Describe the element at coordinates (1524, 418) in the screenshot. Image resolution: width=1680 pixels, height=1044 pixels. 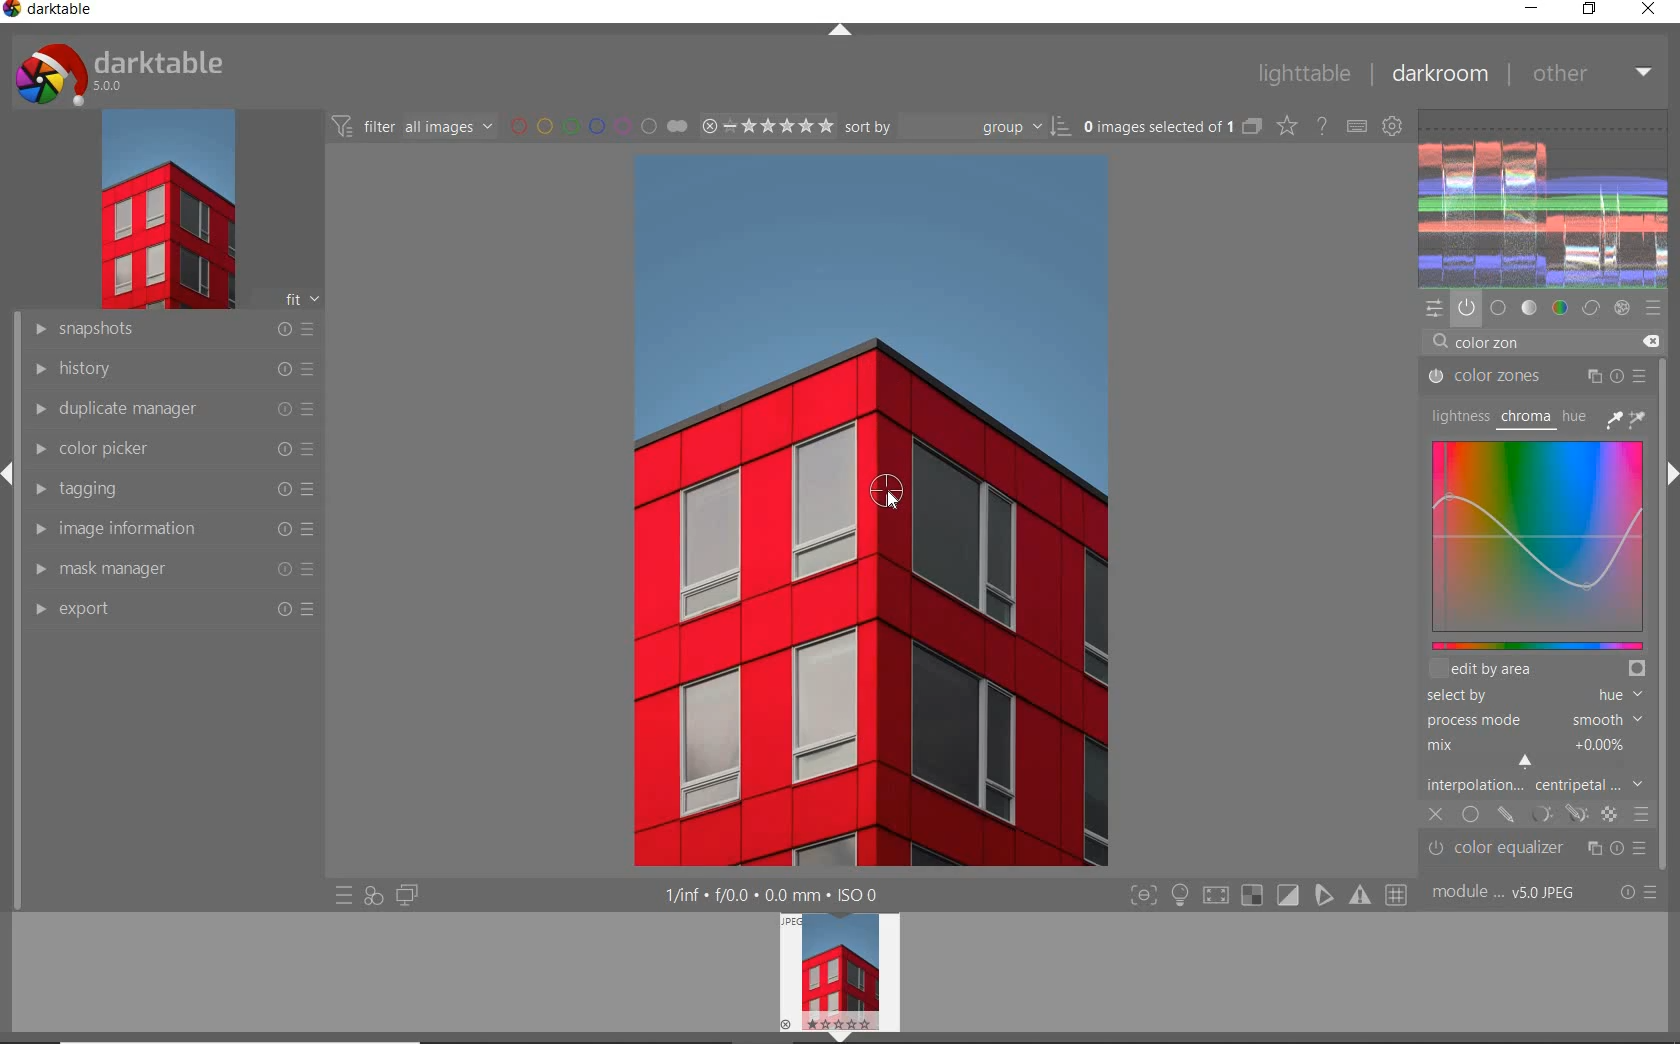
I see `CHROMA` at that location.